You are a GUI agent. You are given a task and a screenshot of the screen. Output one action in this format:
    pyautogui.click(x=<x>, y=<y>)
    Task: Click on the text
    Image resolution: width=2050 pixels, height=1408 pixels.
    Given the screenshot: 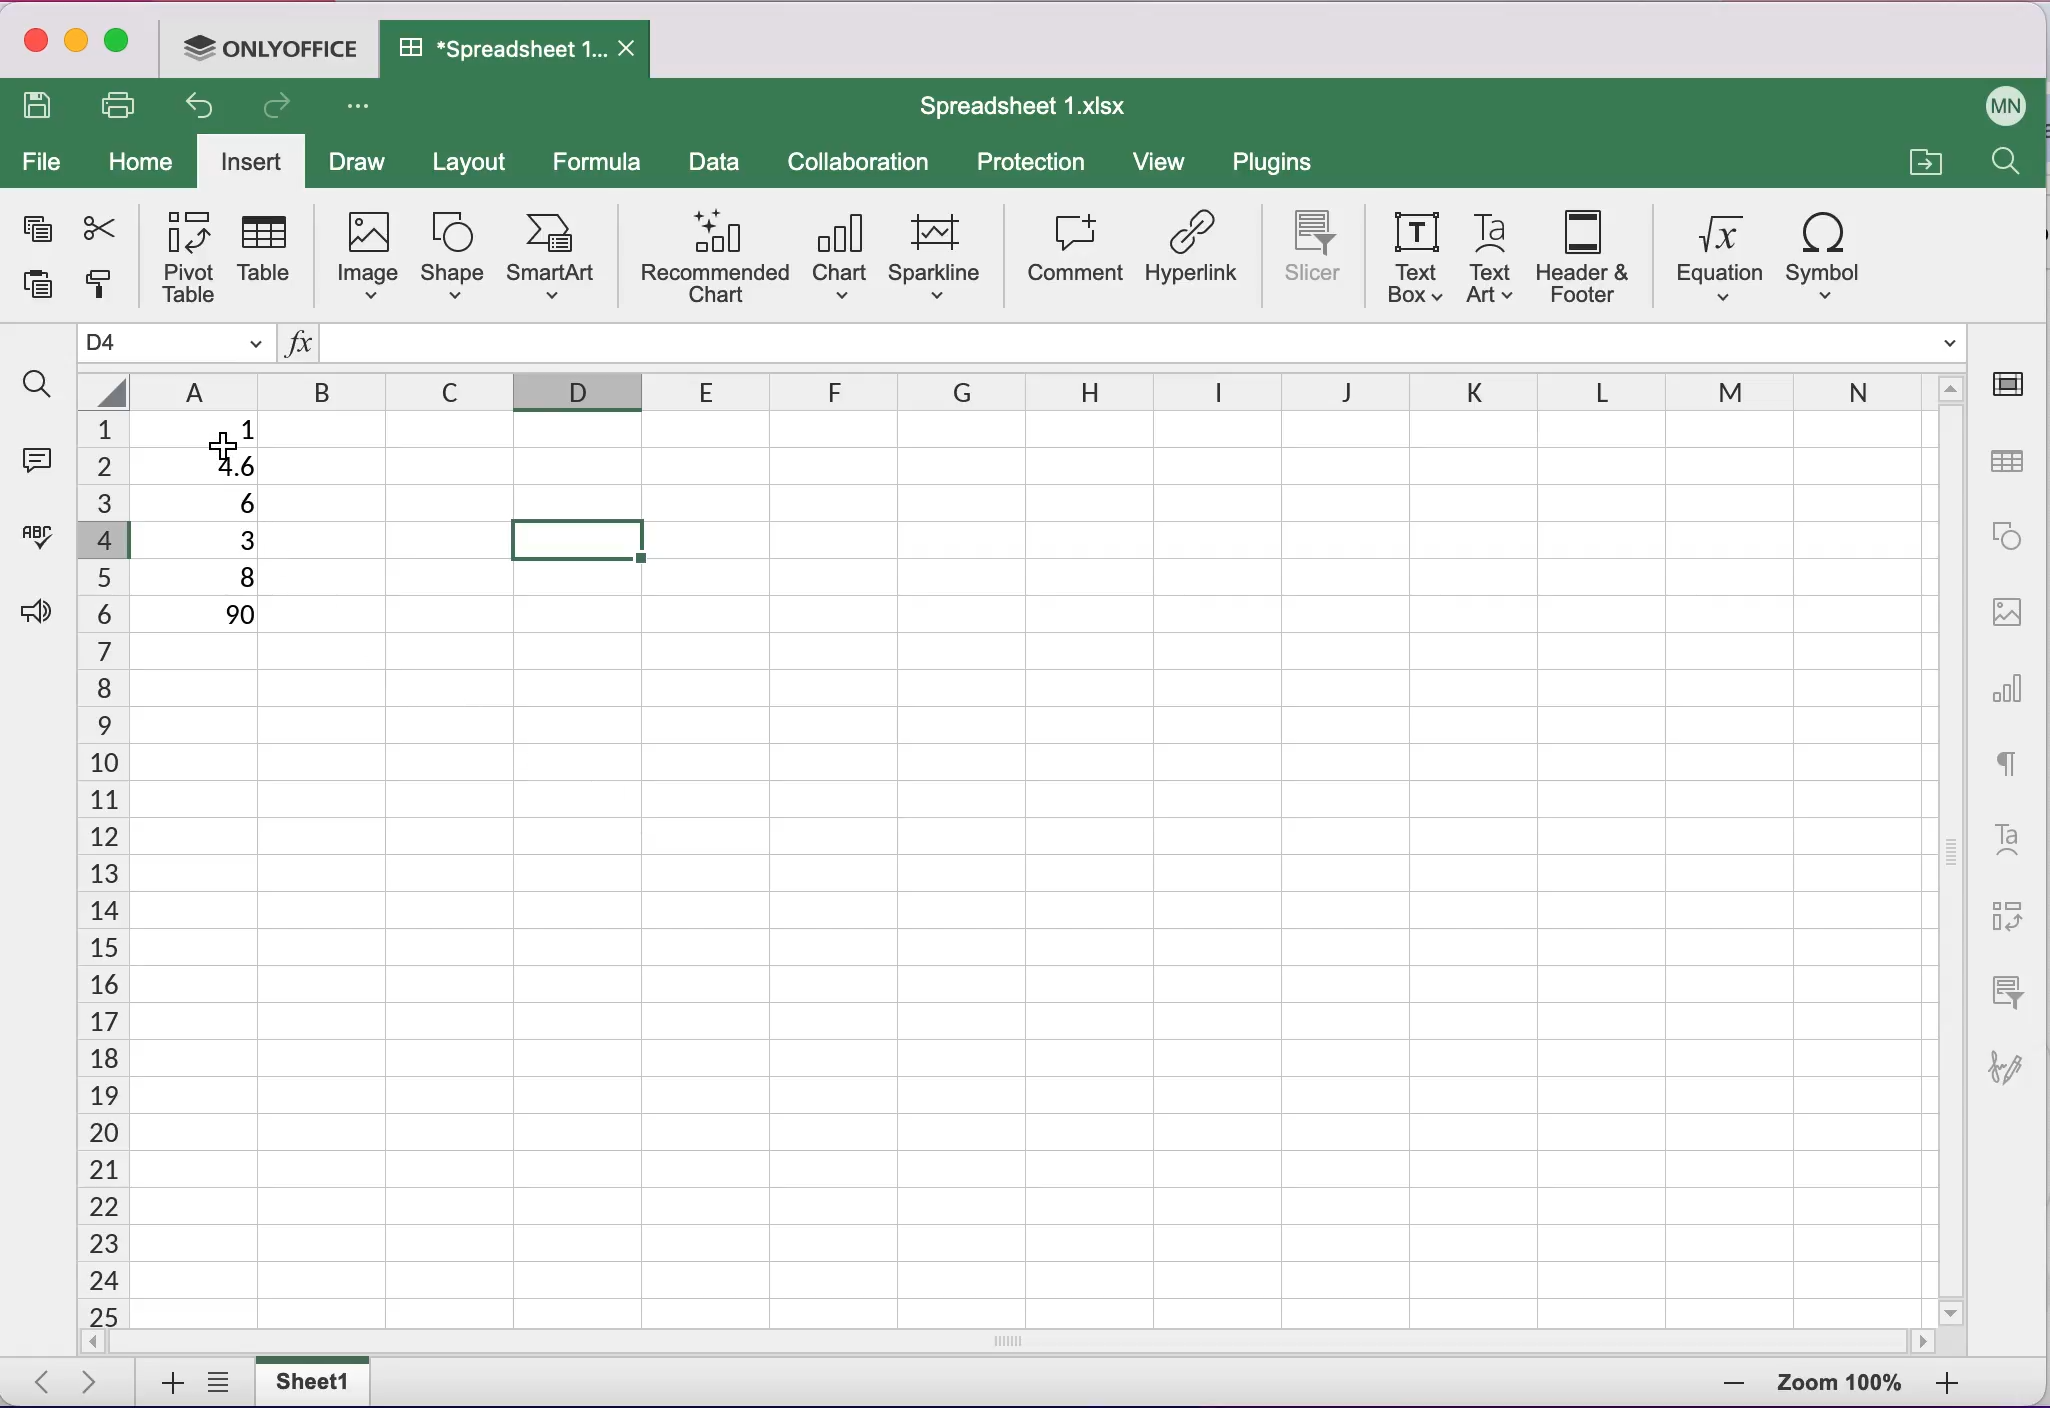 What is the action you would take?
    pyautogui.click(x=2013, y=767)
    